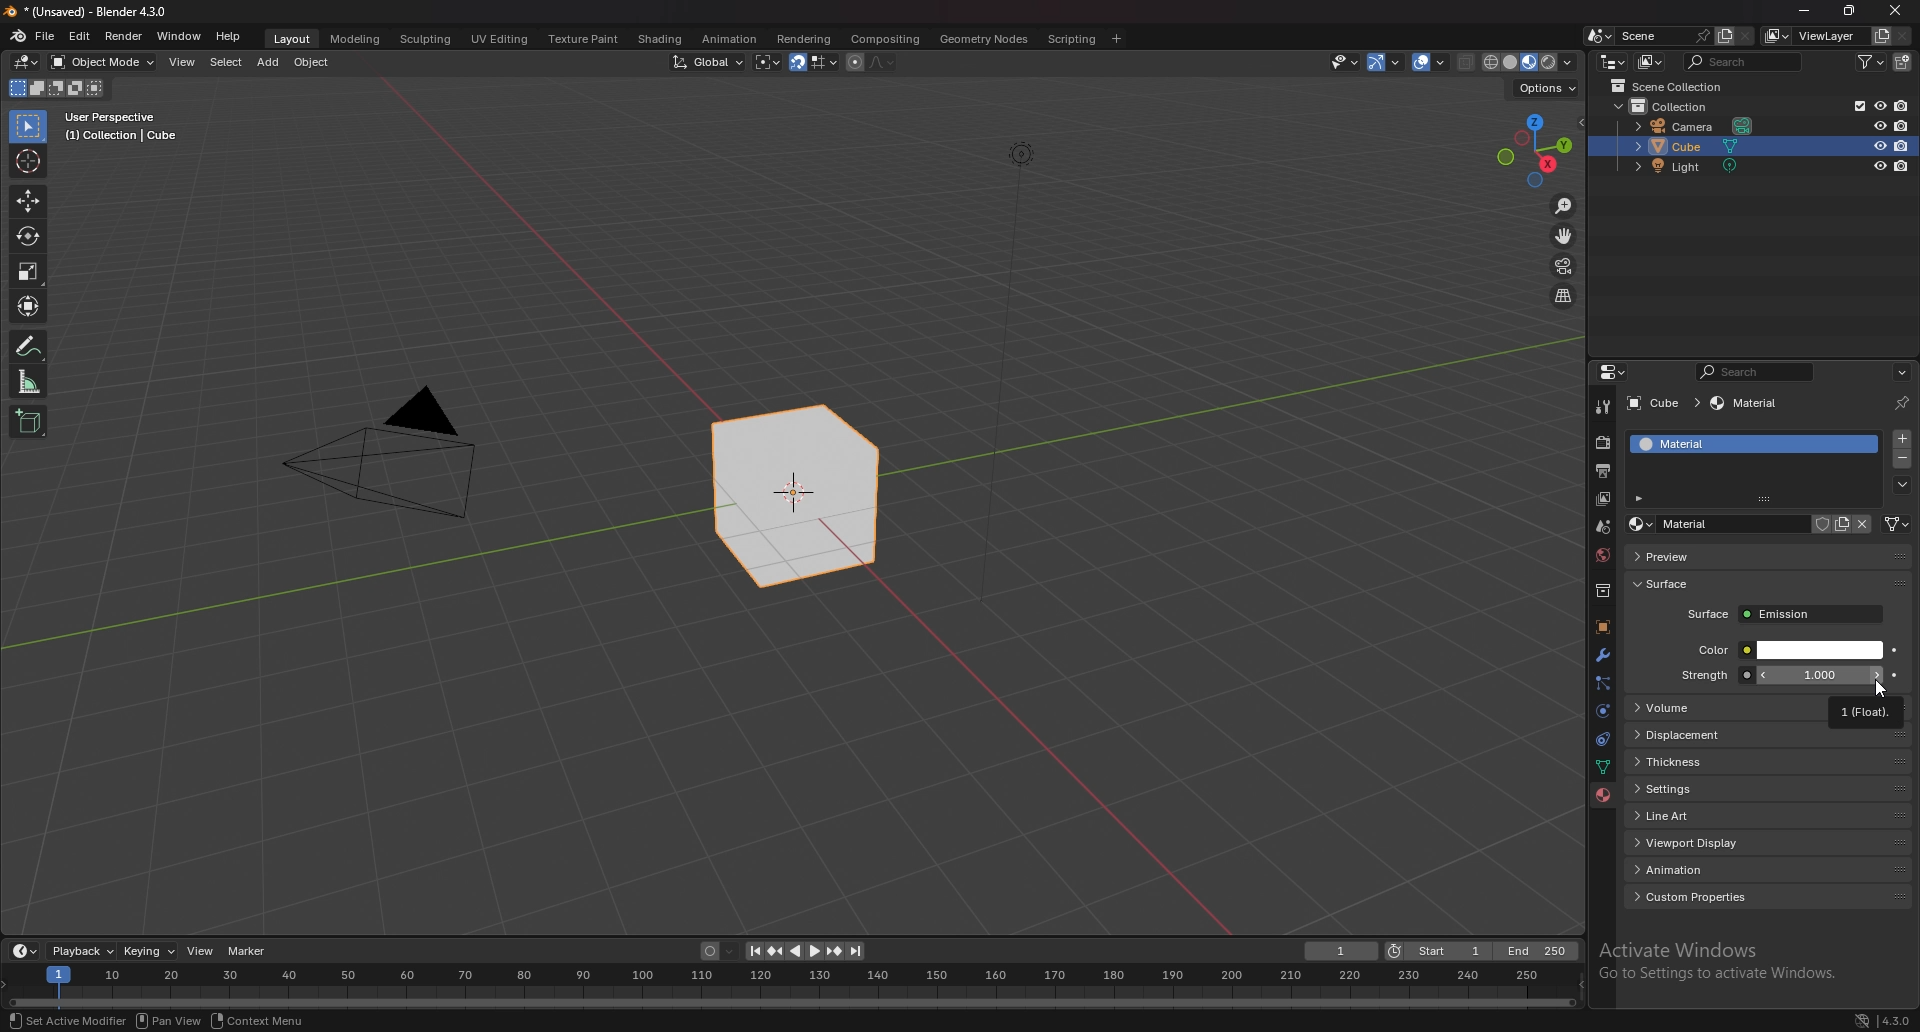  Describe the element at coordinates (1544, 88) in the screenshot. I see `options` at that location.